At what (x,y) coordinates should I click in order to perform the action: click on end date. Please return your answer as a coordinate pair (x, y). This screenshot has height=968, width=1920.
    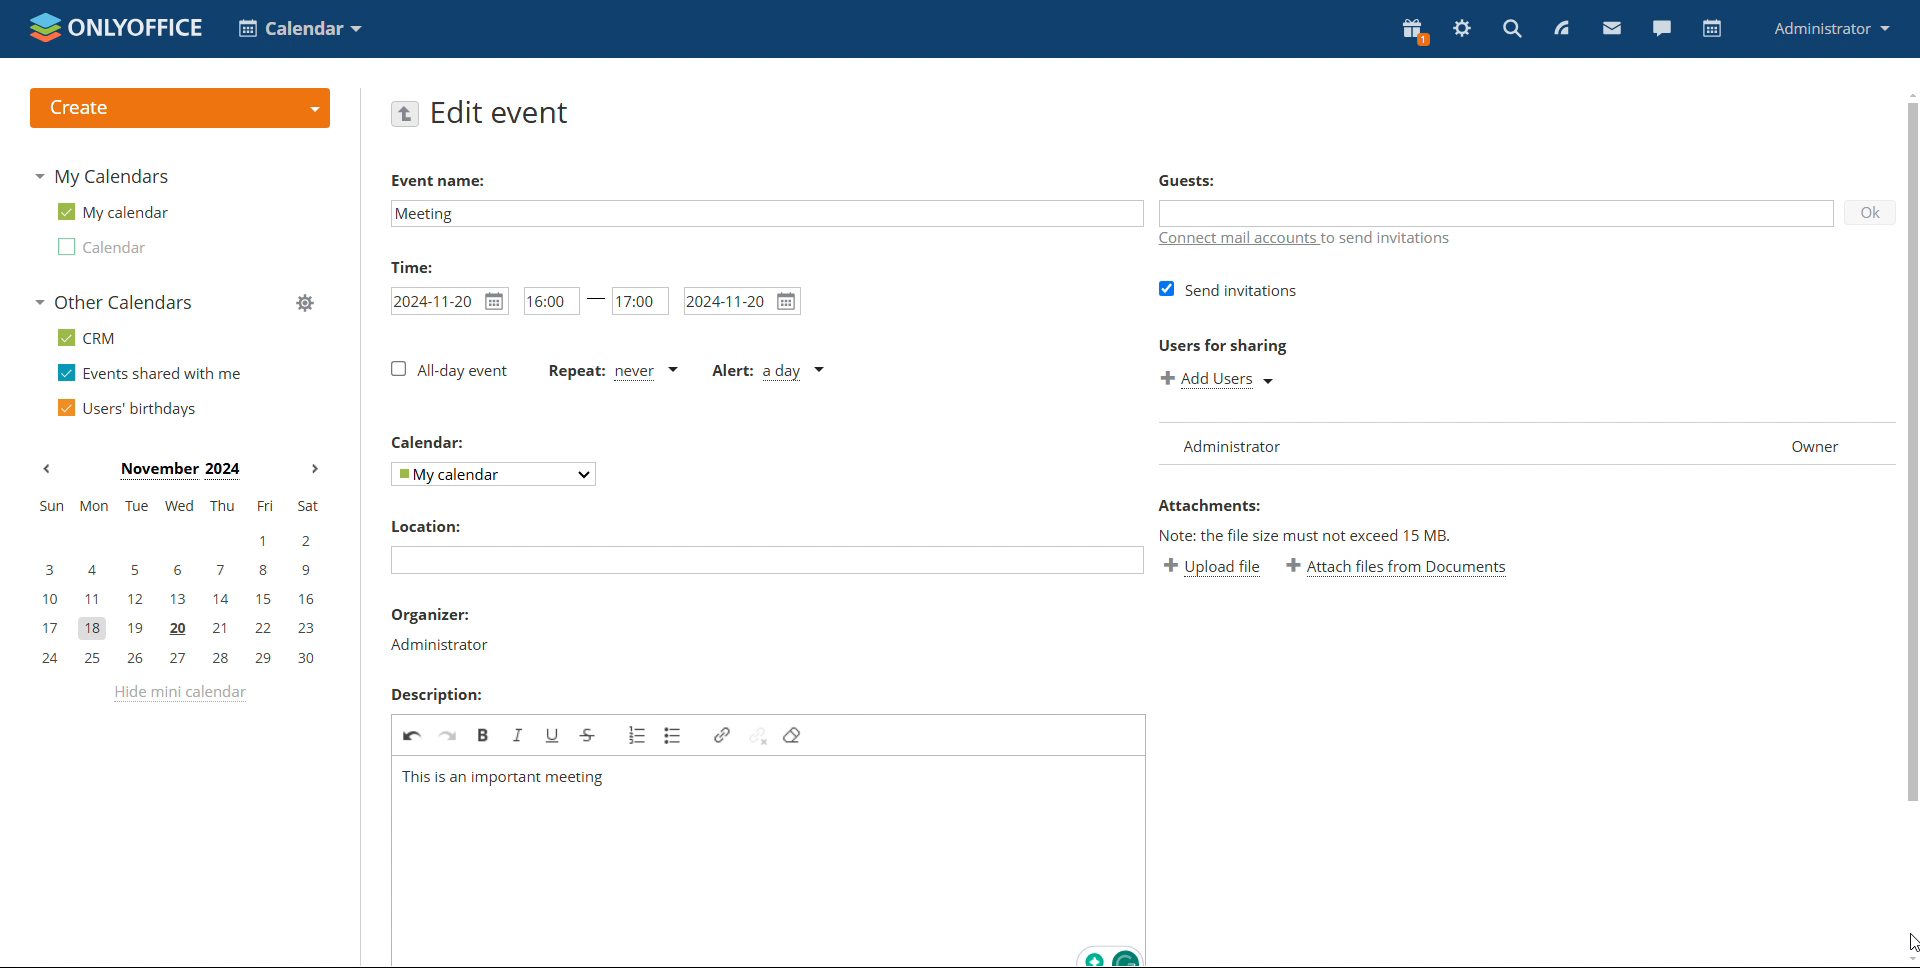
    Looking at the image, I should click on (742, 301).